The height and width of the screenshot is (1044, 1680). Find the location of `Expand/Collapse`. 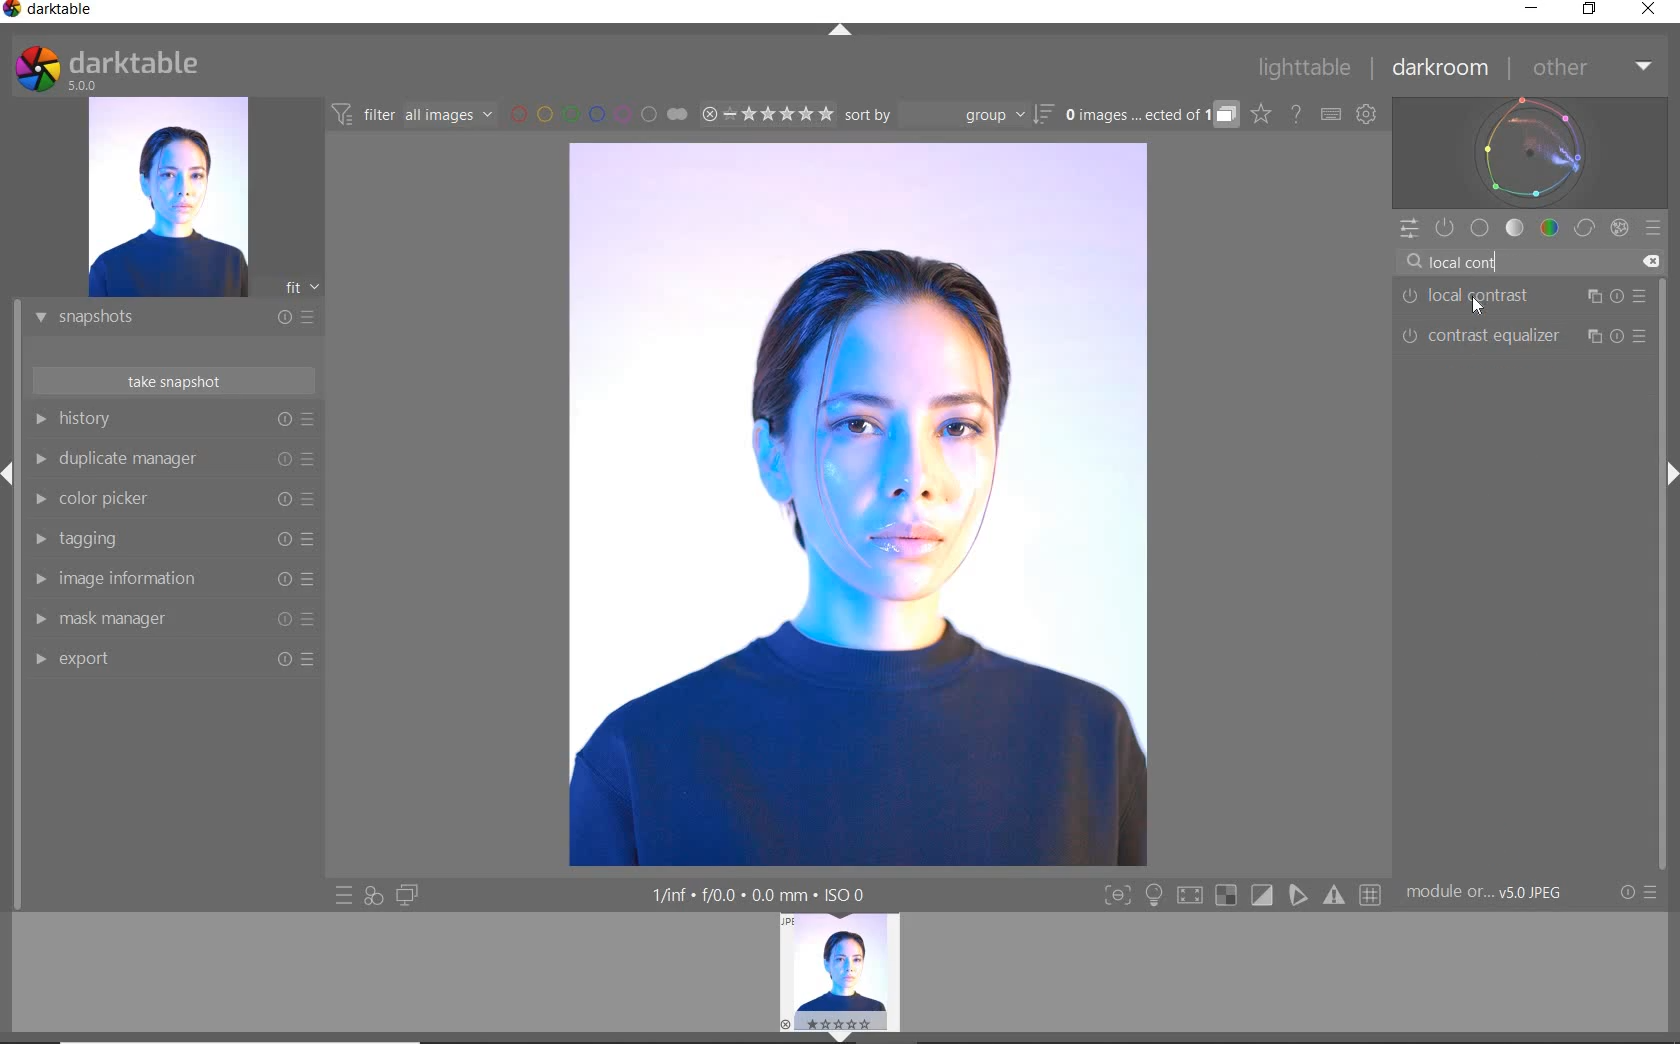

Expand/Collapse is located at coordinates (1669, 471).